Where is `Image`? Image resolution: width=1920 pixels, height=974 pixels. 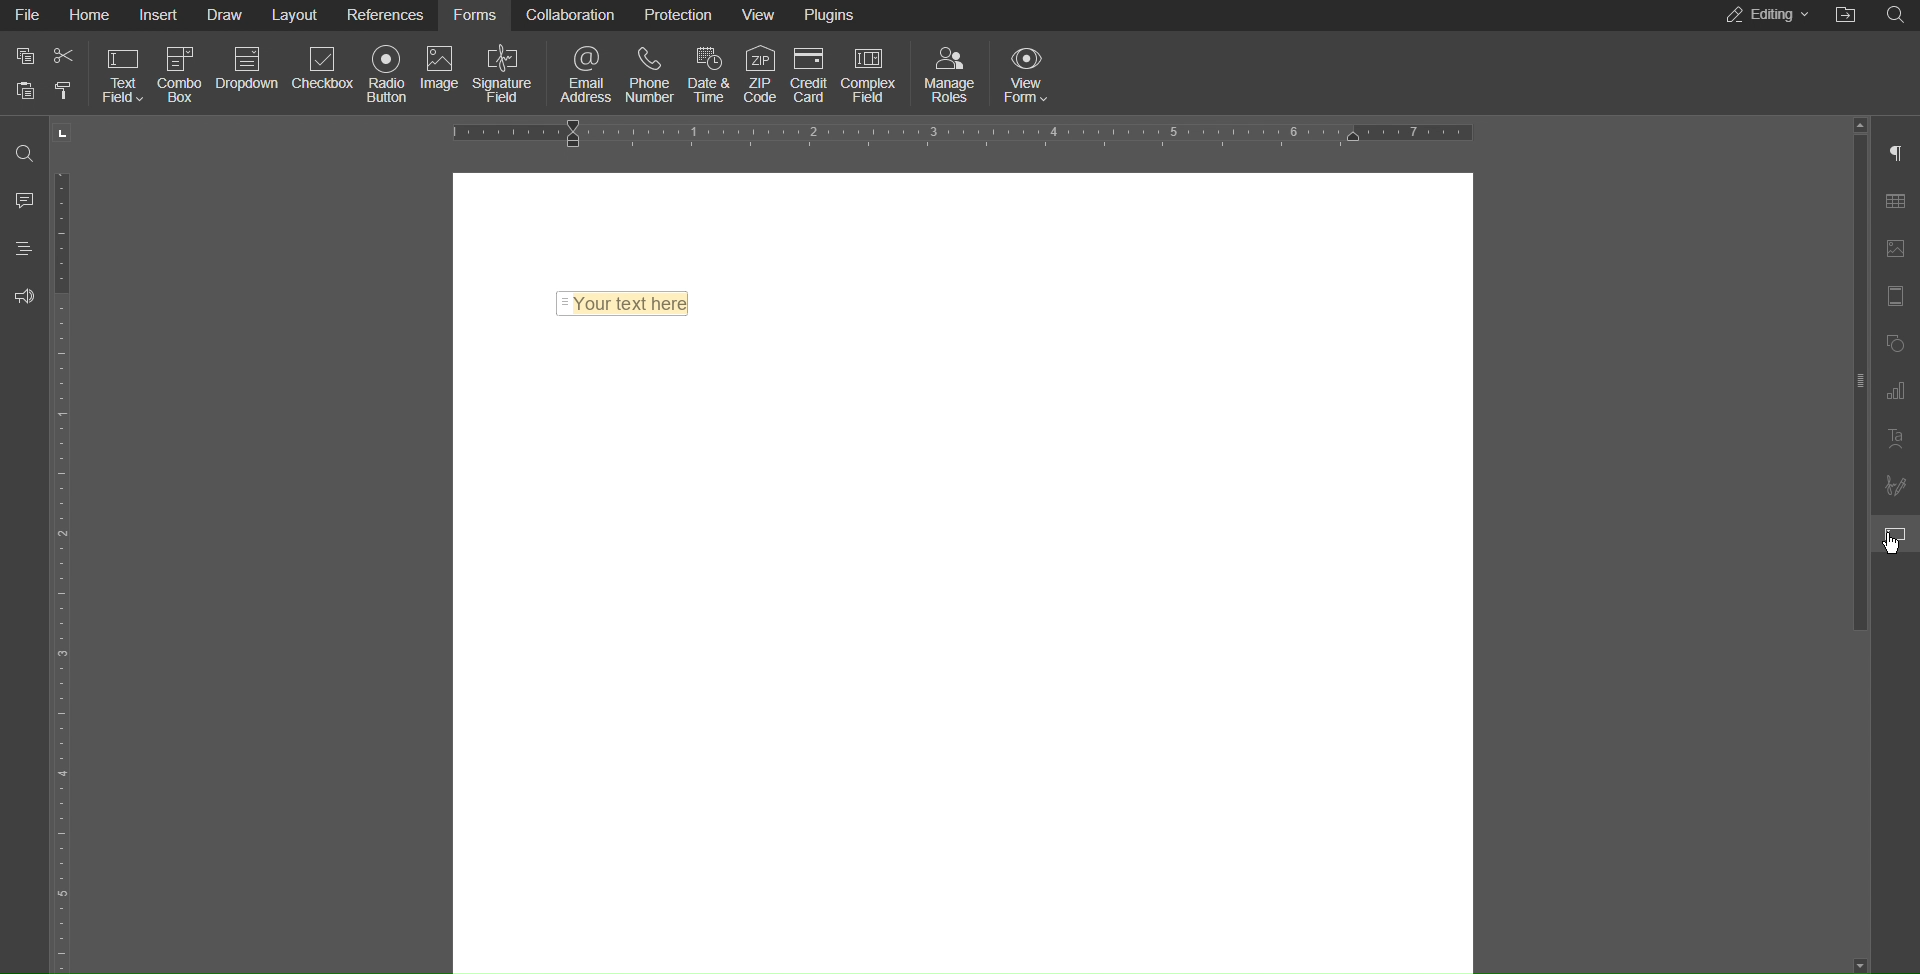 Image is located at coordinates (442, 71).